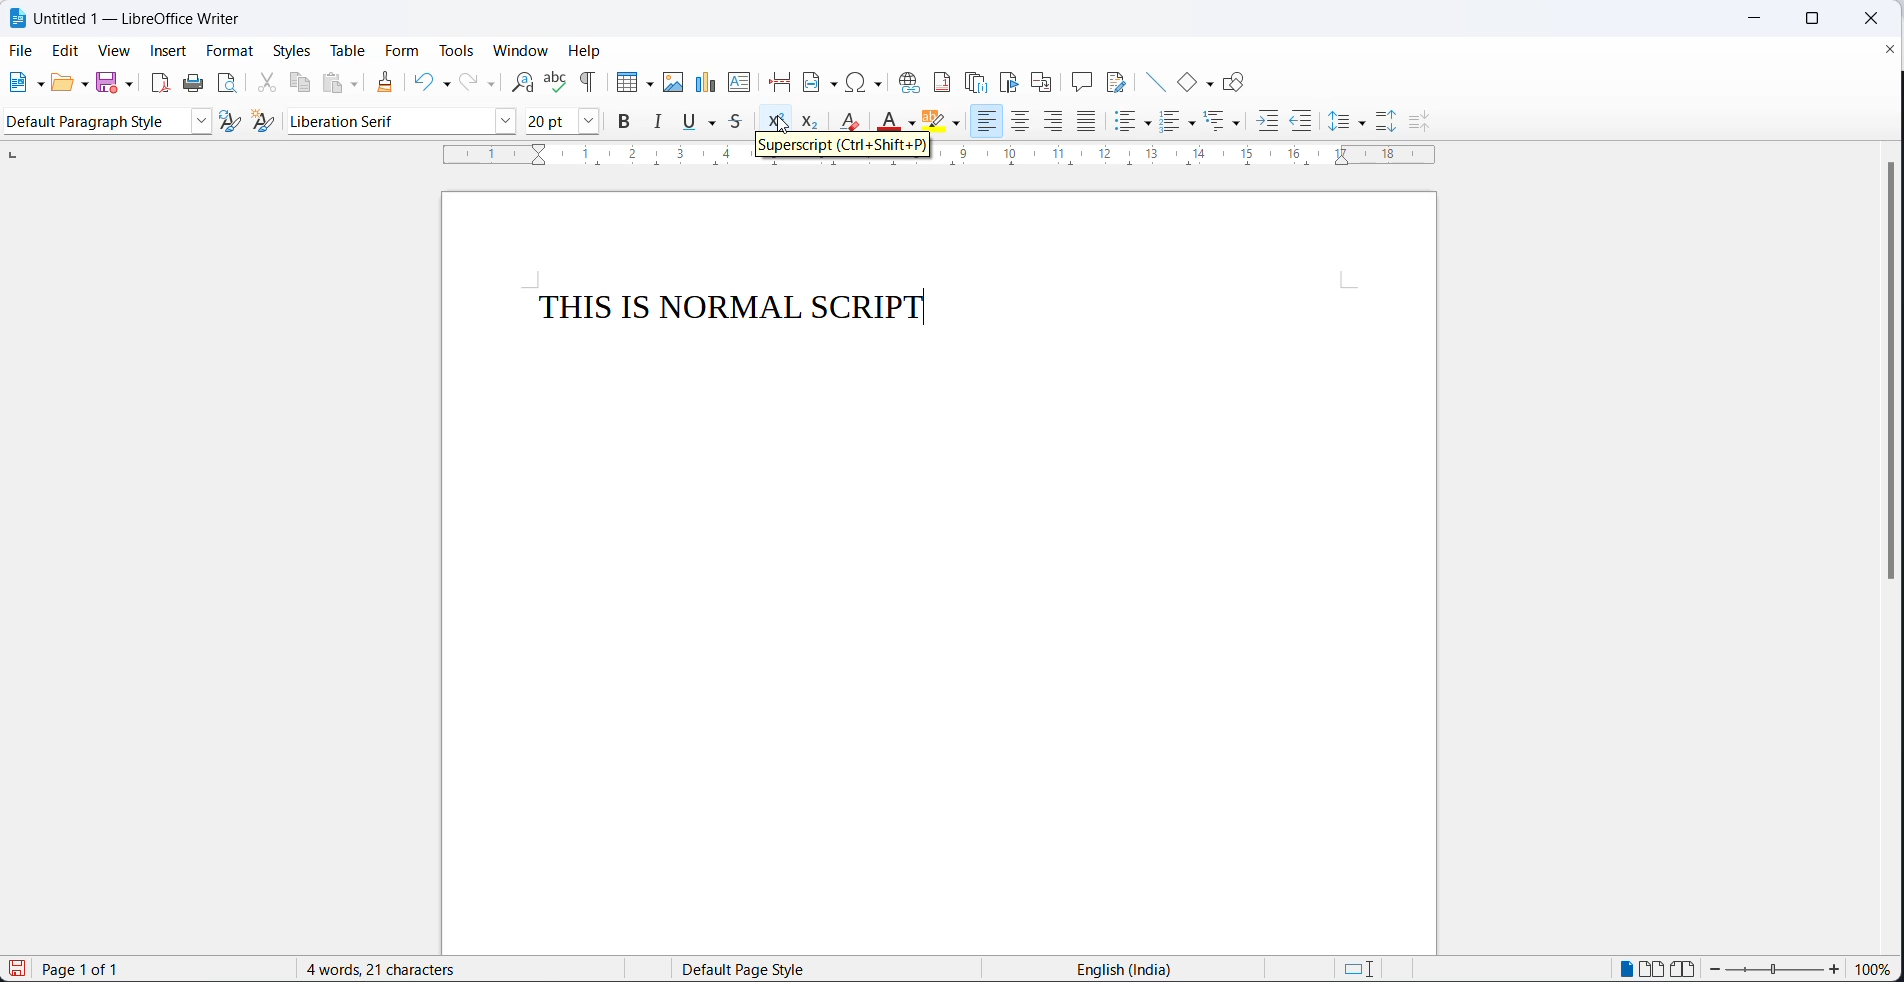 This screenshot has height=982, width=1904. What do you see at coordinates (942, 81) in the screenshot?
I see `insert footnote` at bounding box center [942, 81].